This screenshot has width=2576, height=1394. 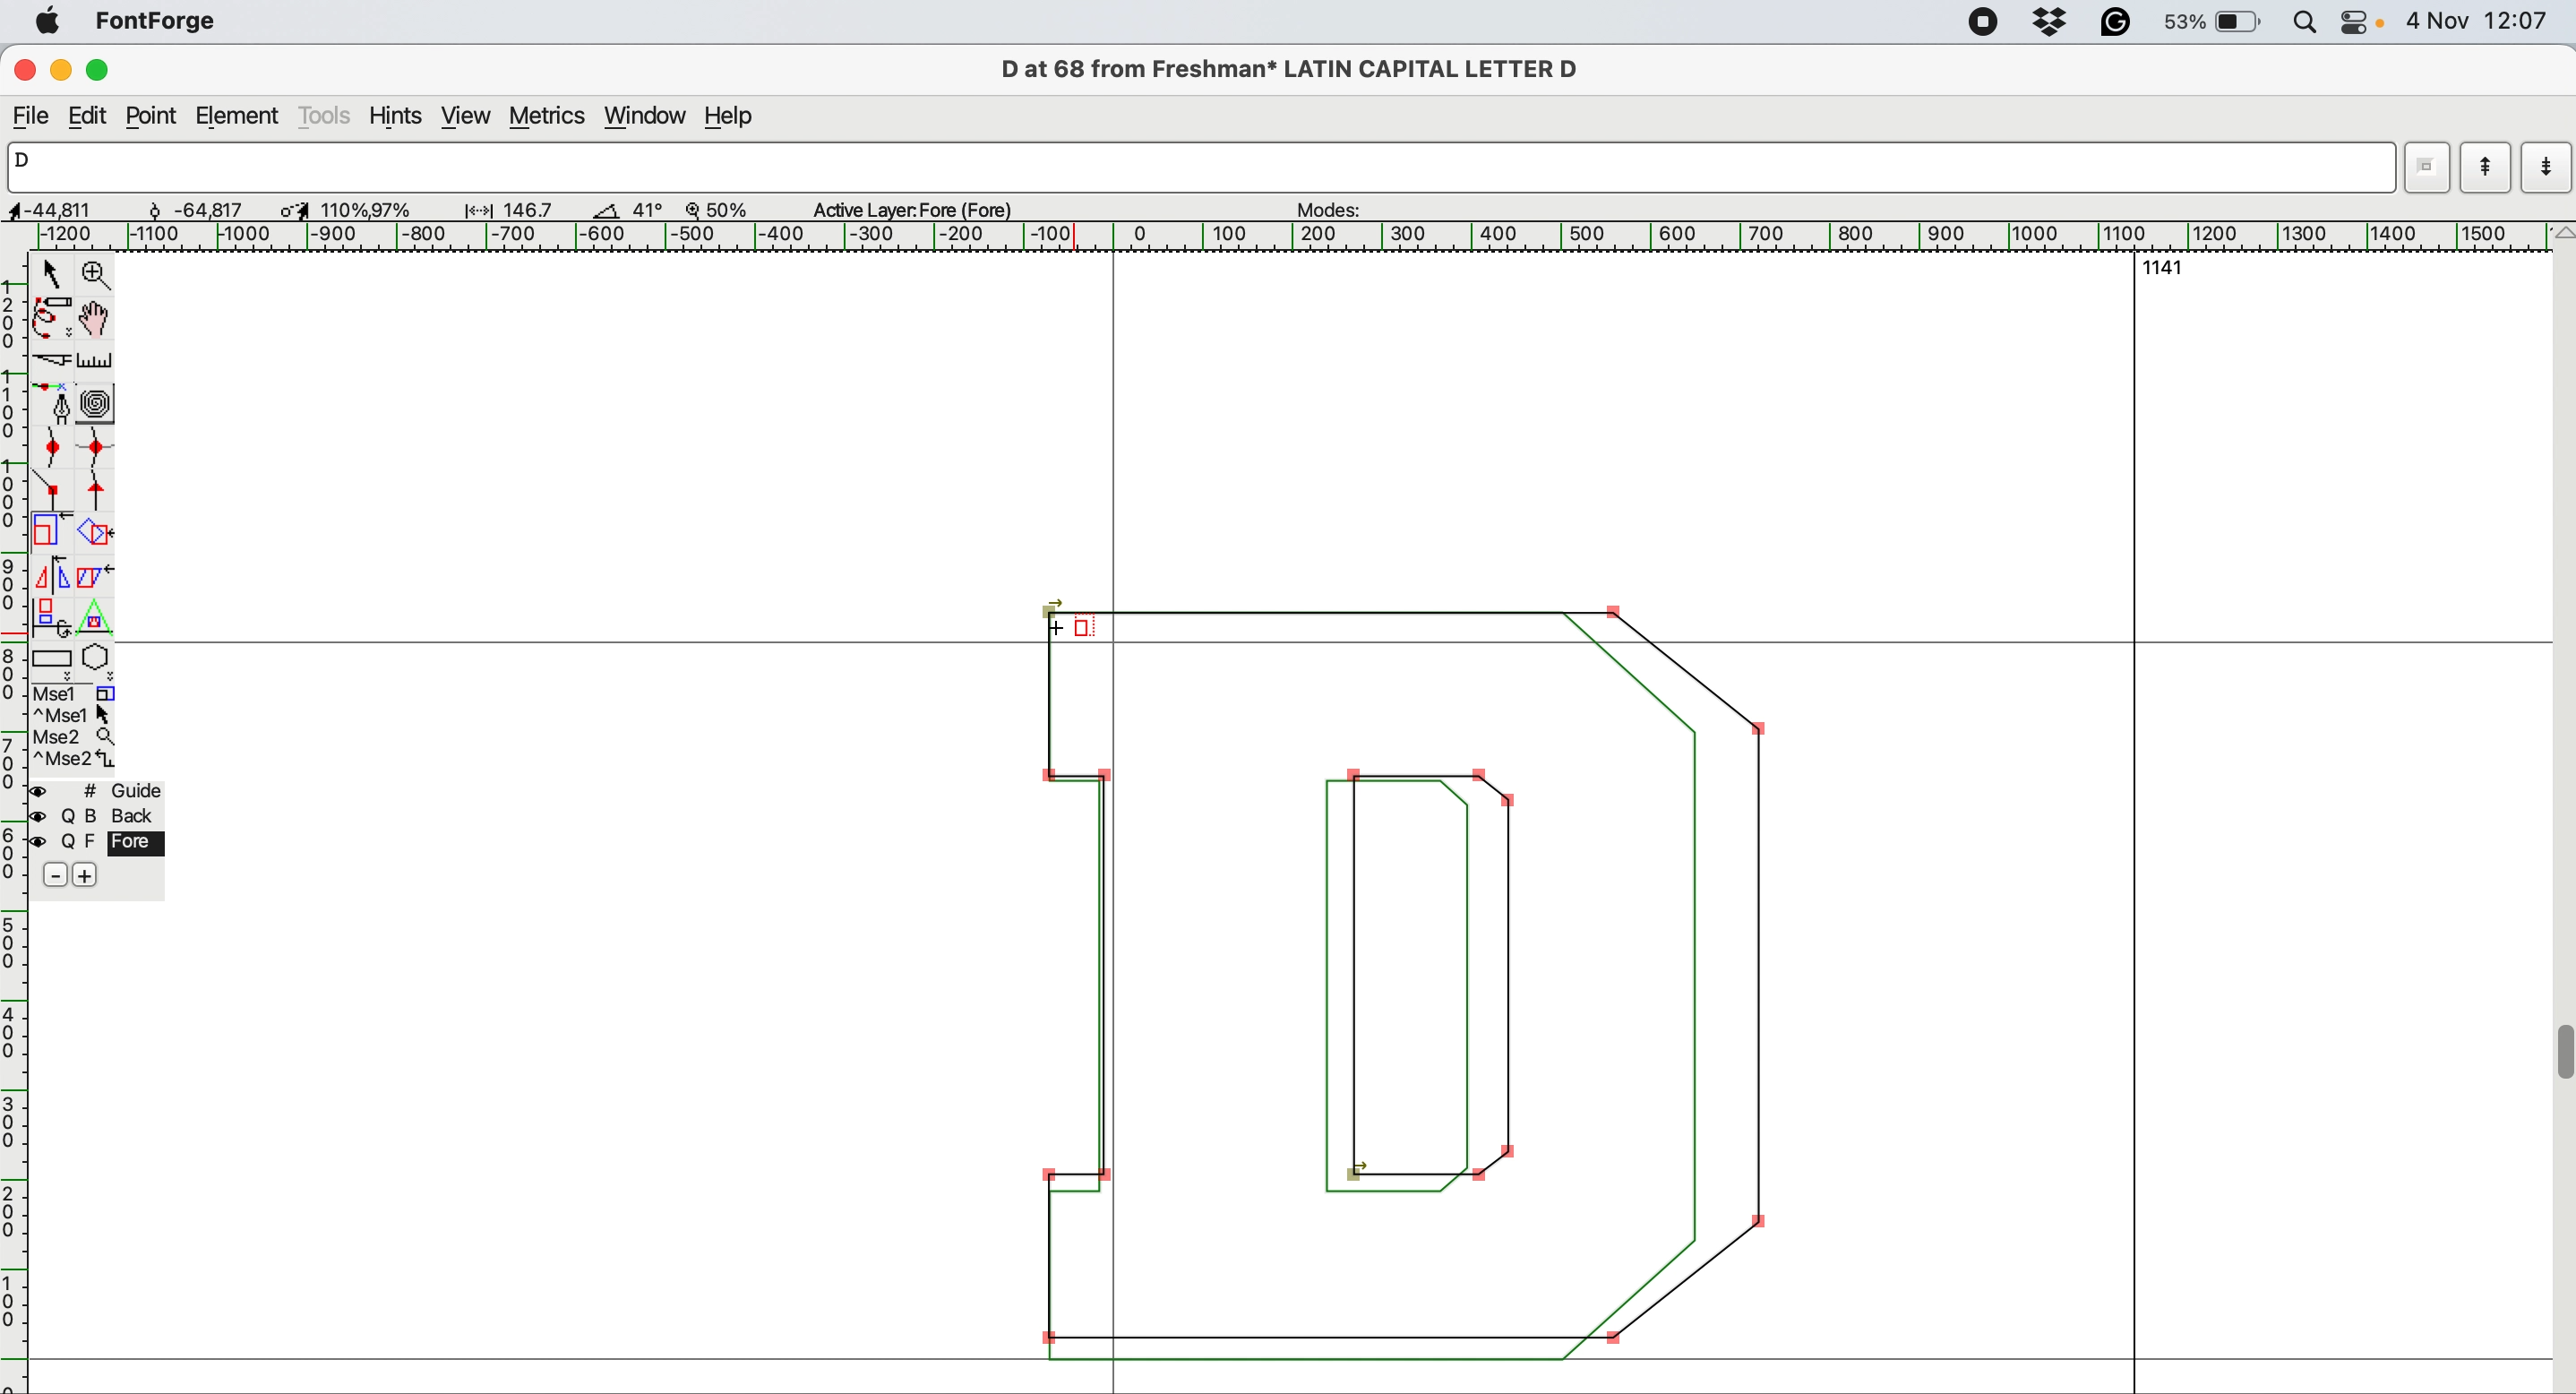 I want to click on draw by hand, so click(x=96, y=321).